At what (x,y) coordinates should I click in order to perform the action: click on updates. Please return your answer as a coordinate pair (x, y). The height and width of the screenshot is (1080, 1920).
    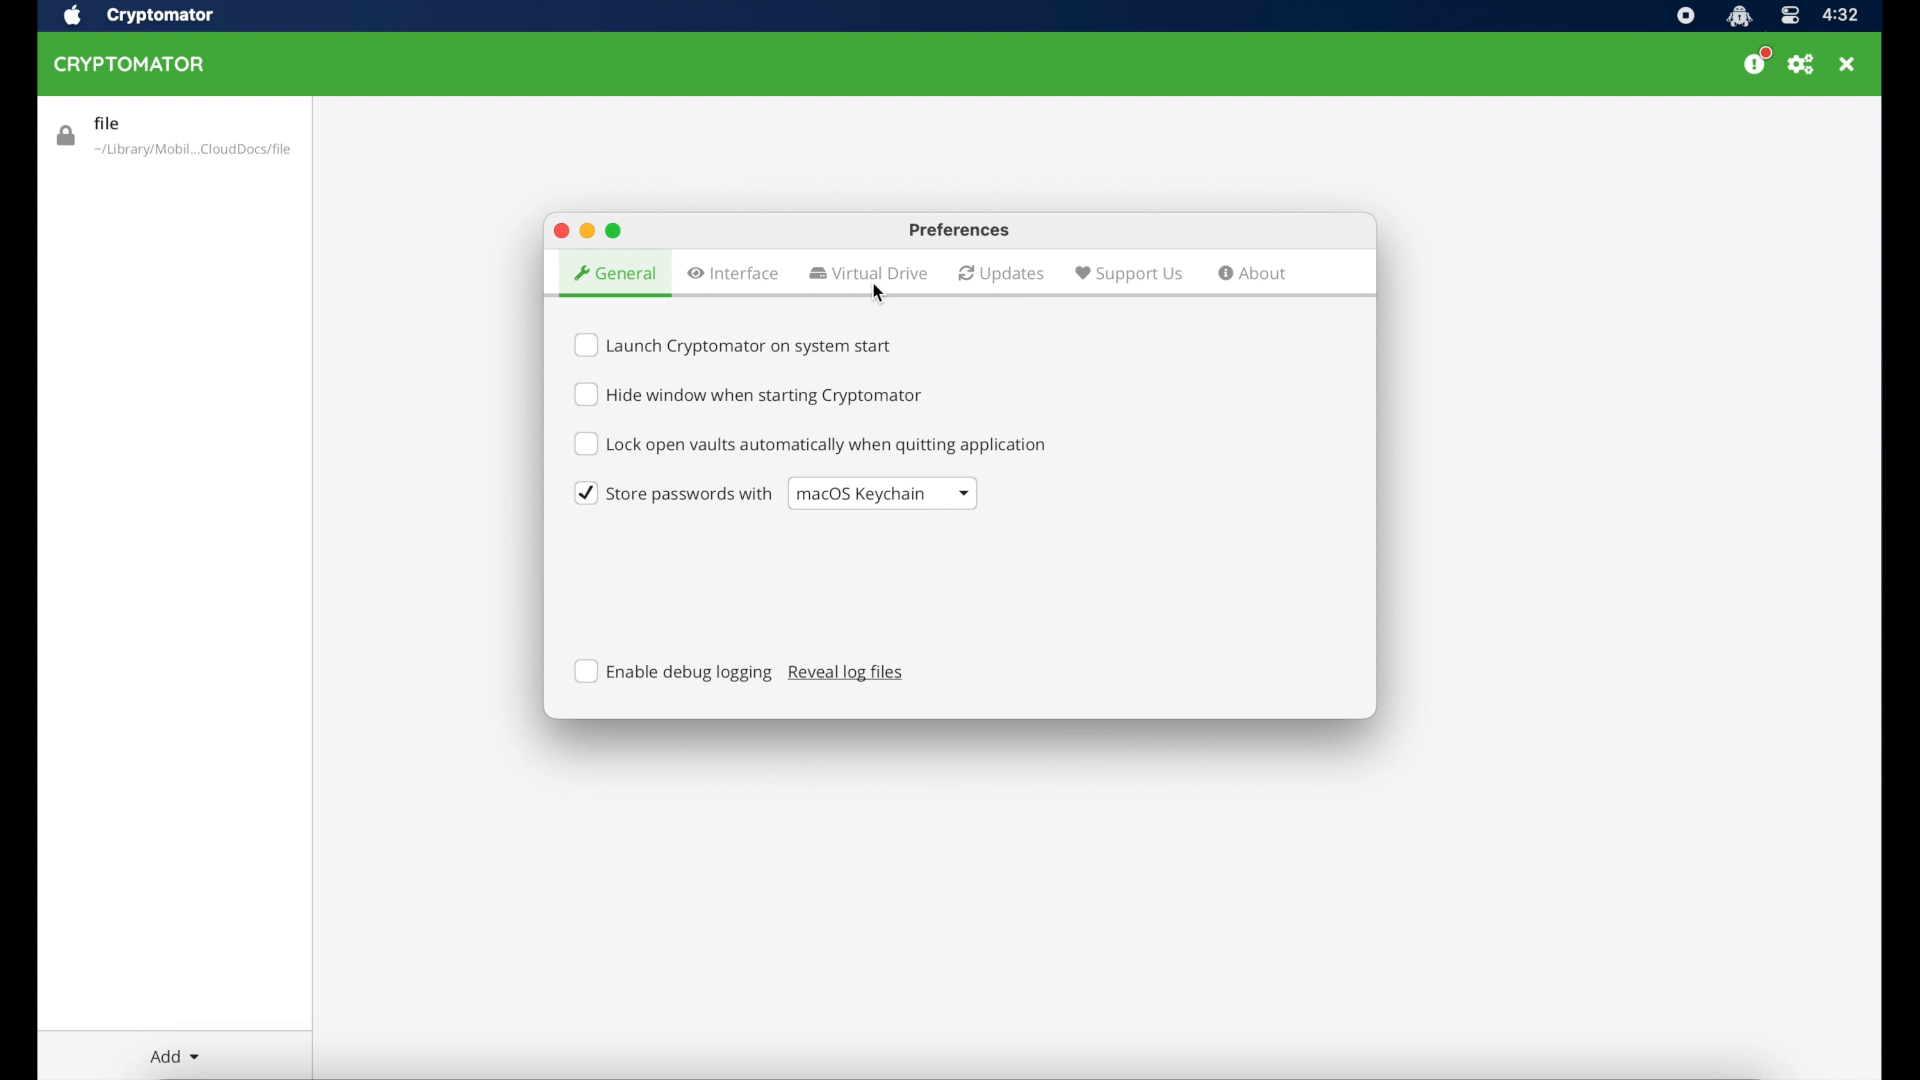
    Looking at the image, I should click on (1002, 274).